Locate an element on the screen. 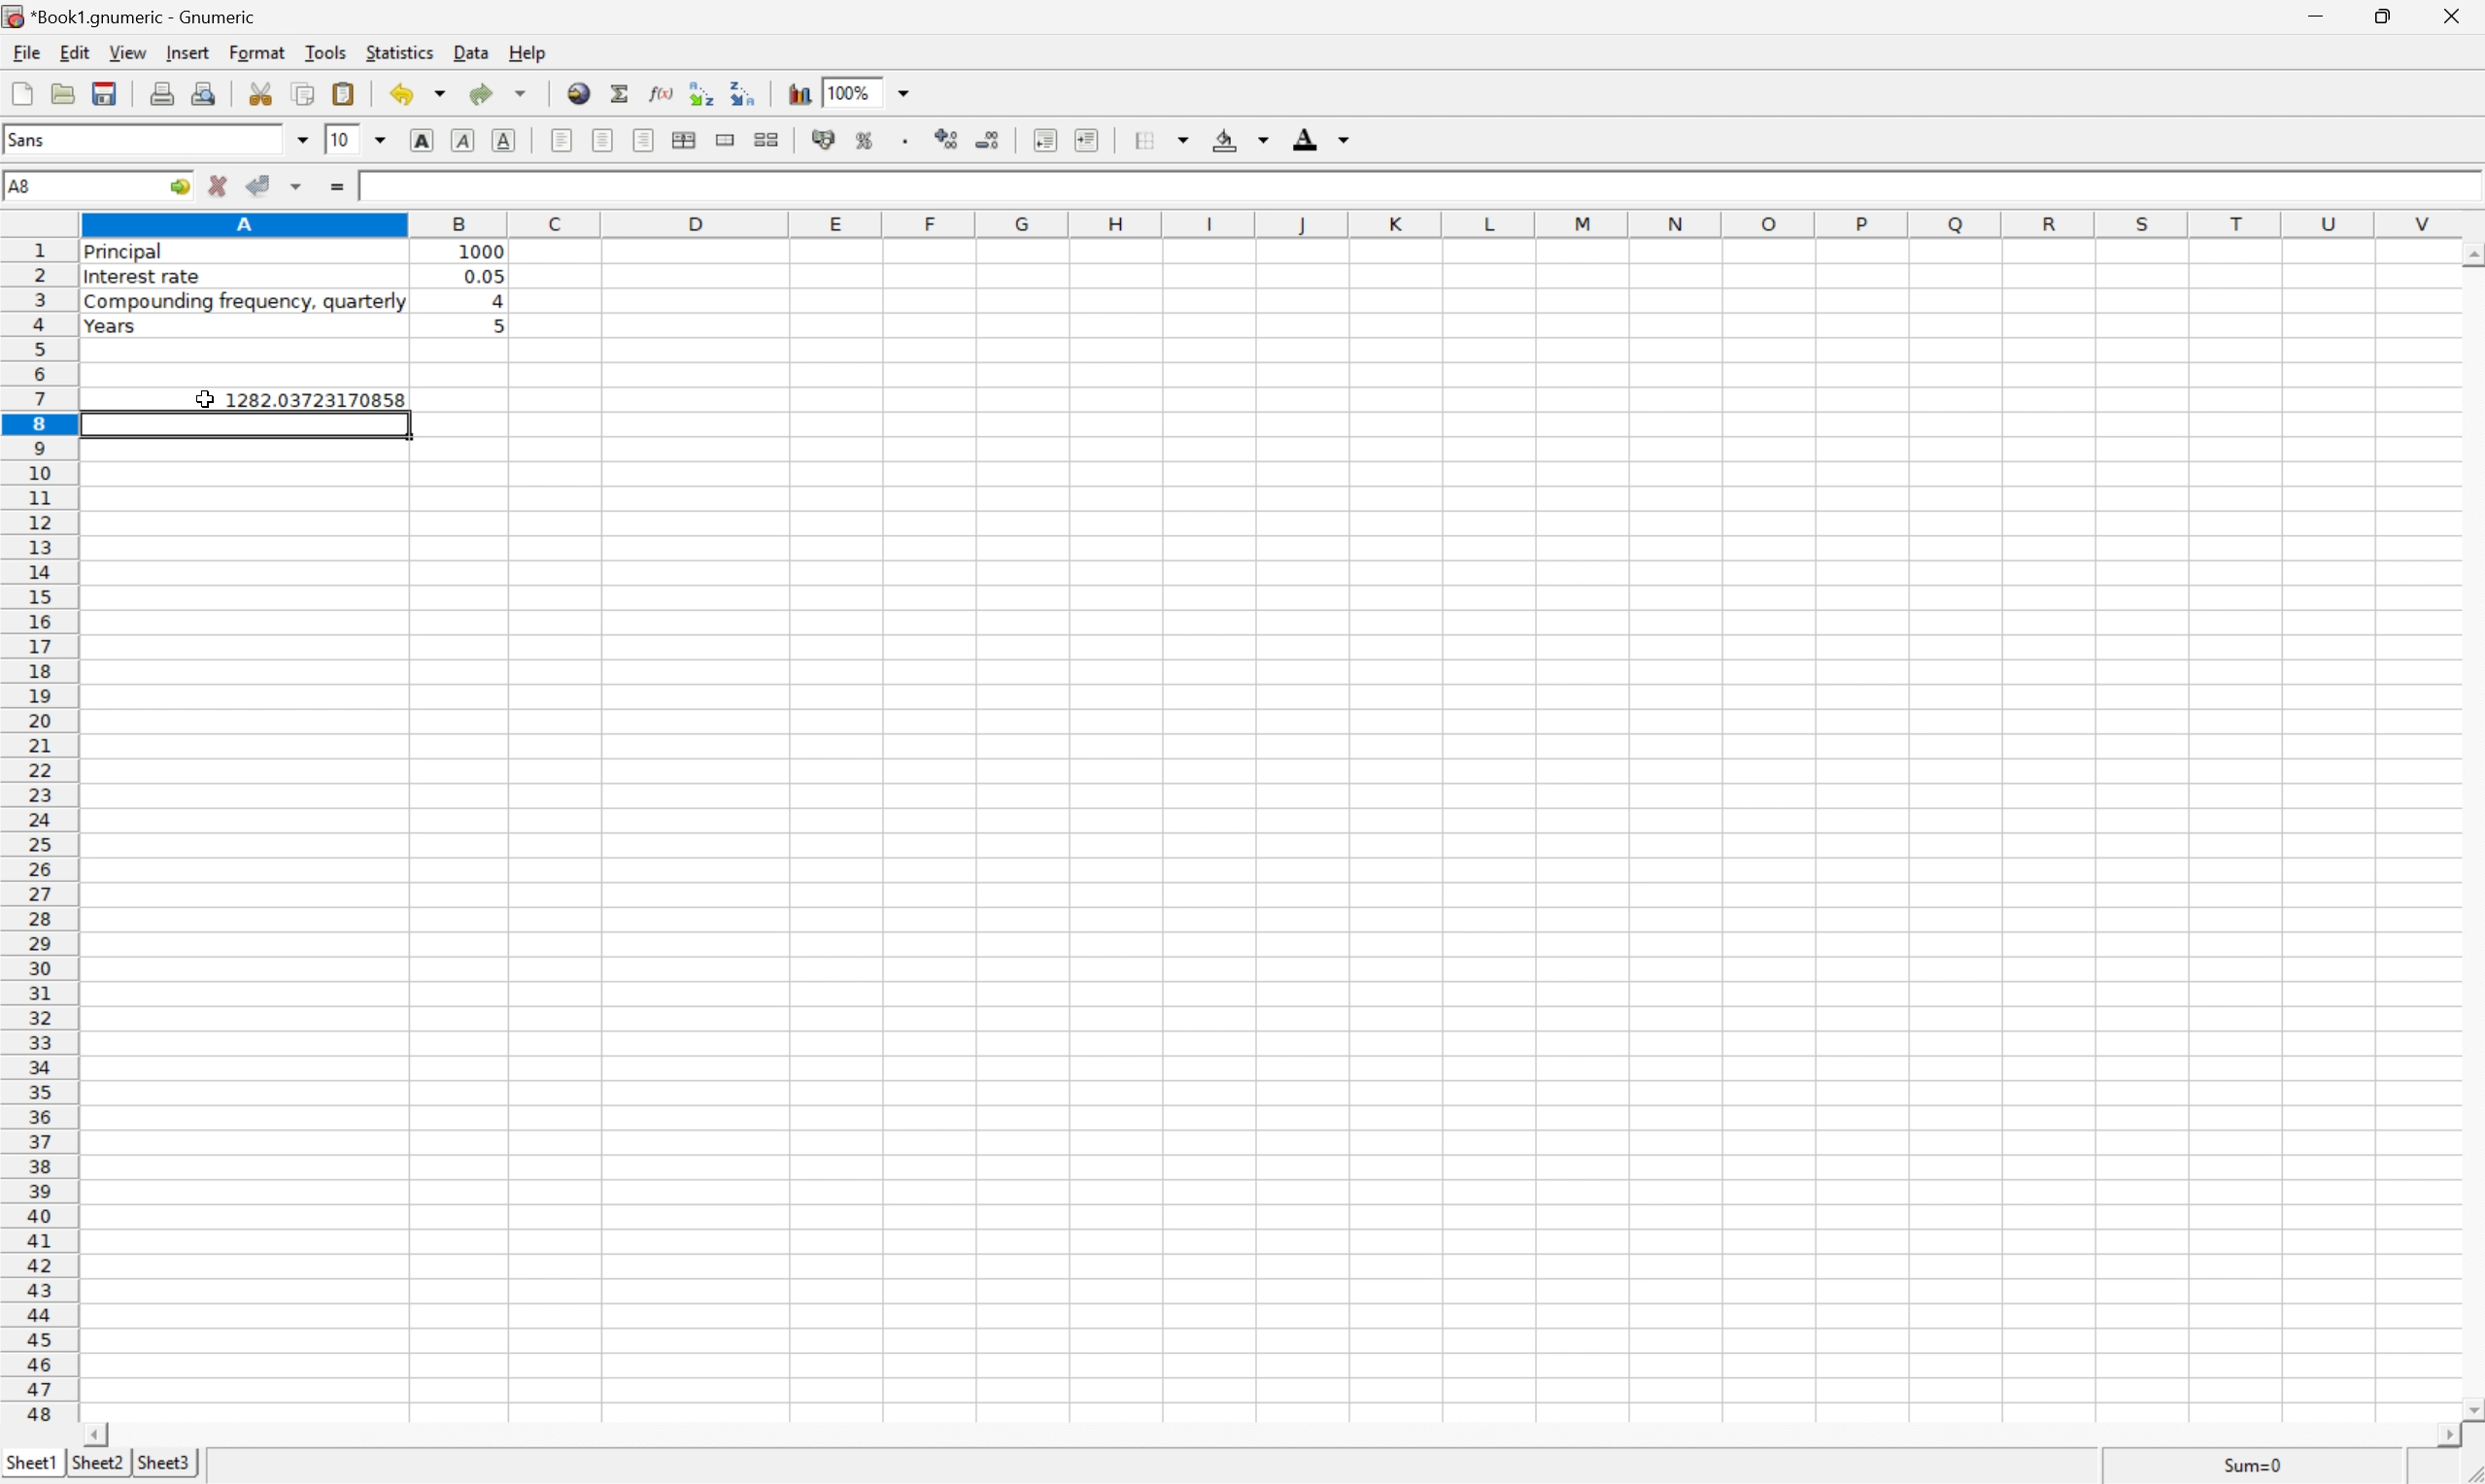 The image size is (2485, 1484). restore down is located at coordinates (2388, 16).